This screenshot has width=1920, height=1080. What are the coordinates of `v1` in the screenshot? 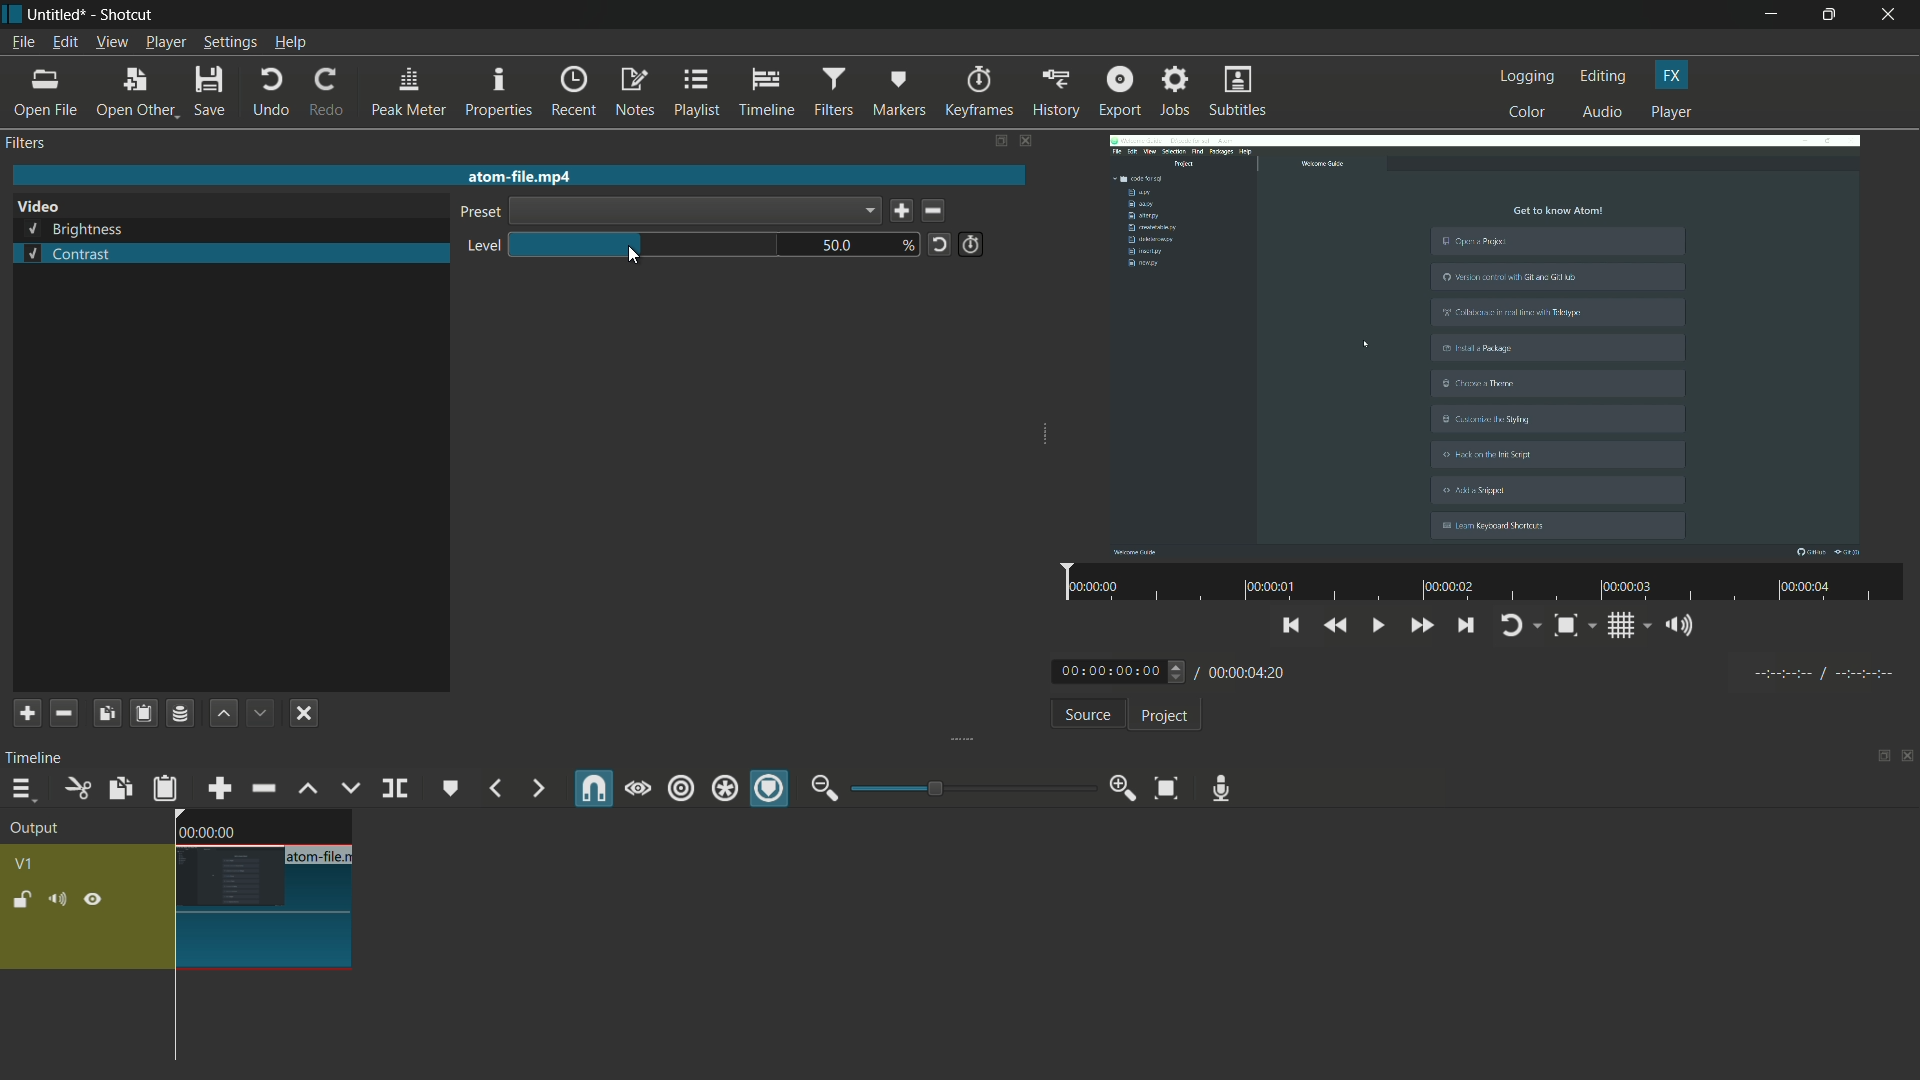 It's located at (28, 862).